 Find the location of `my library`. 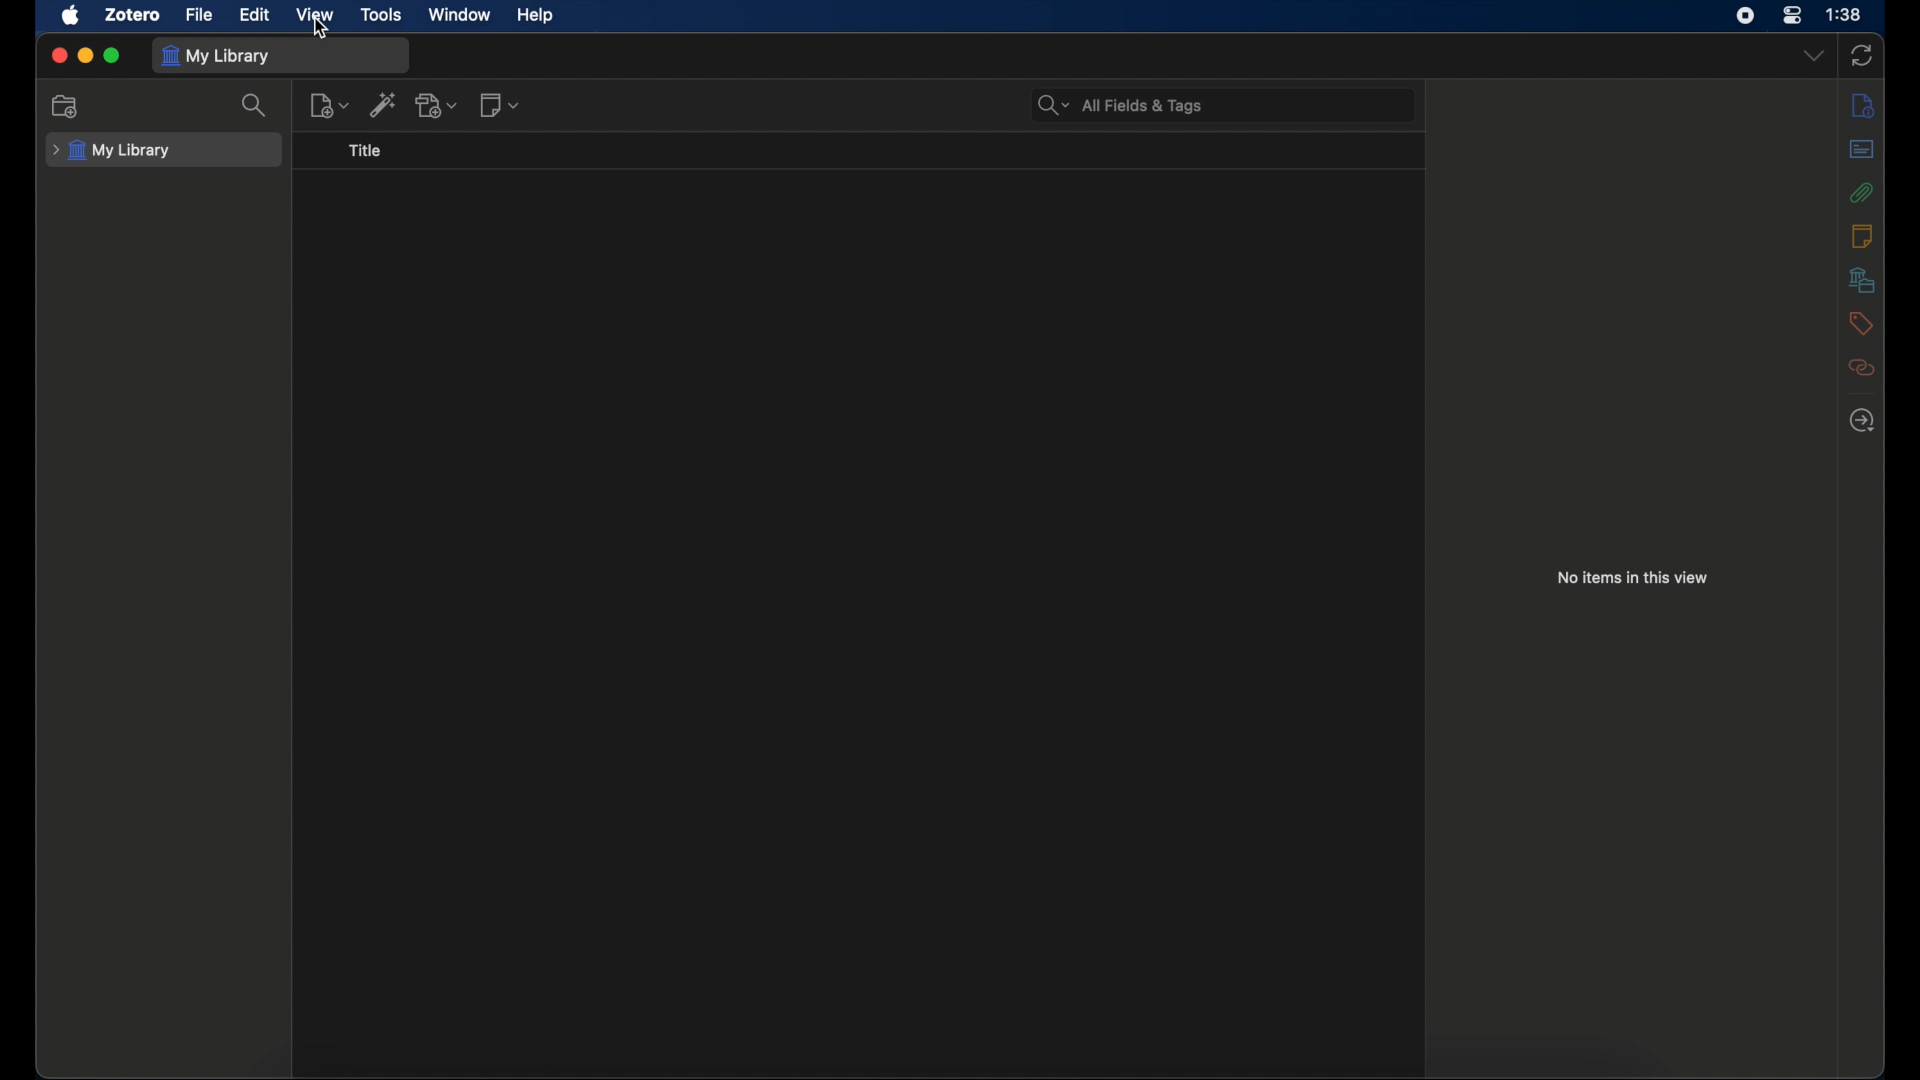

my library is located at coordinates (217, 54).